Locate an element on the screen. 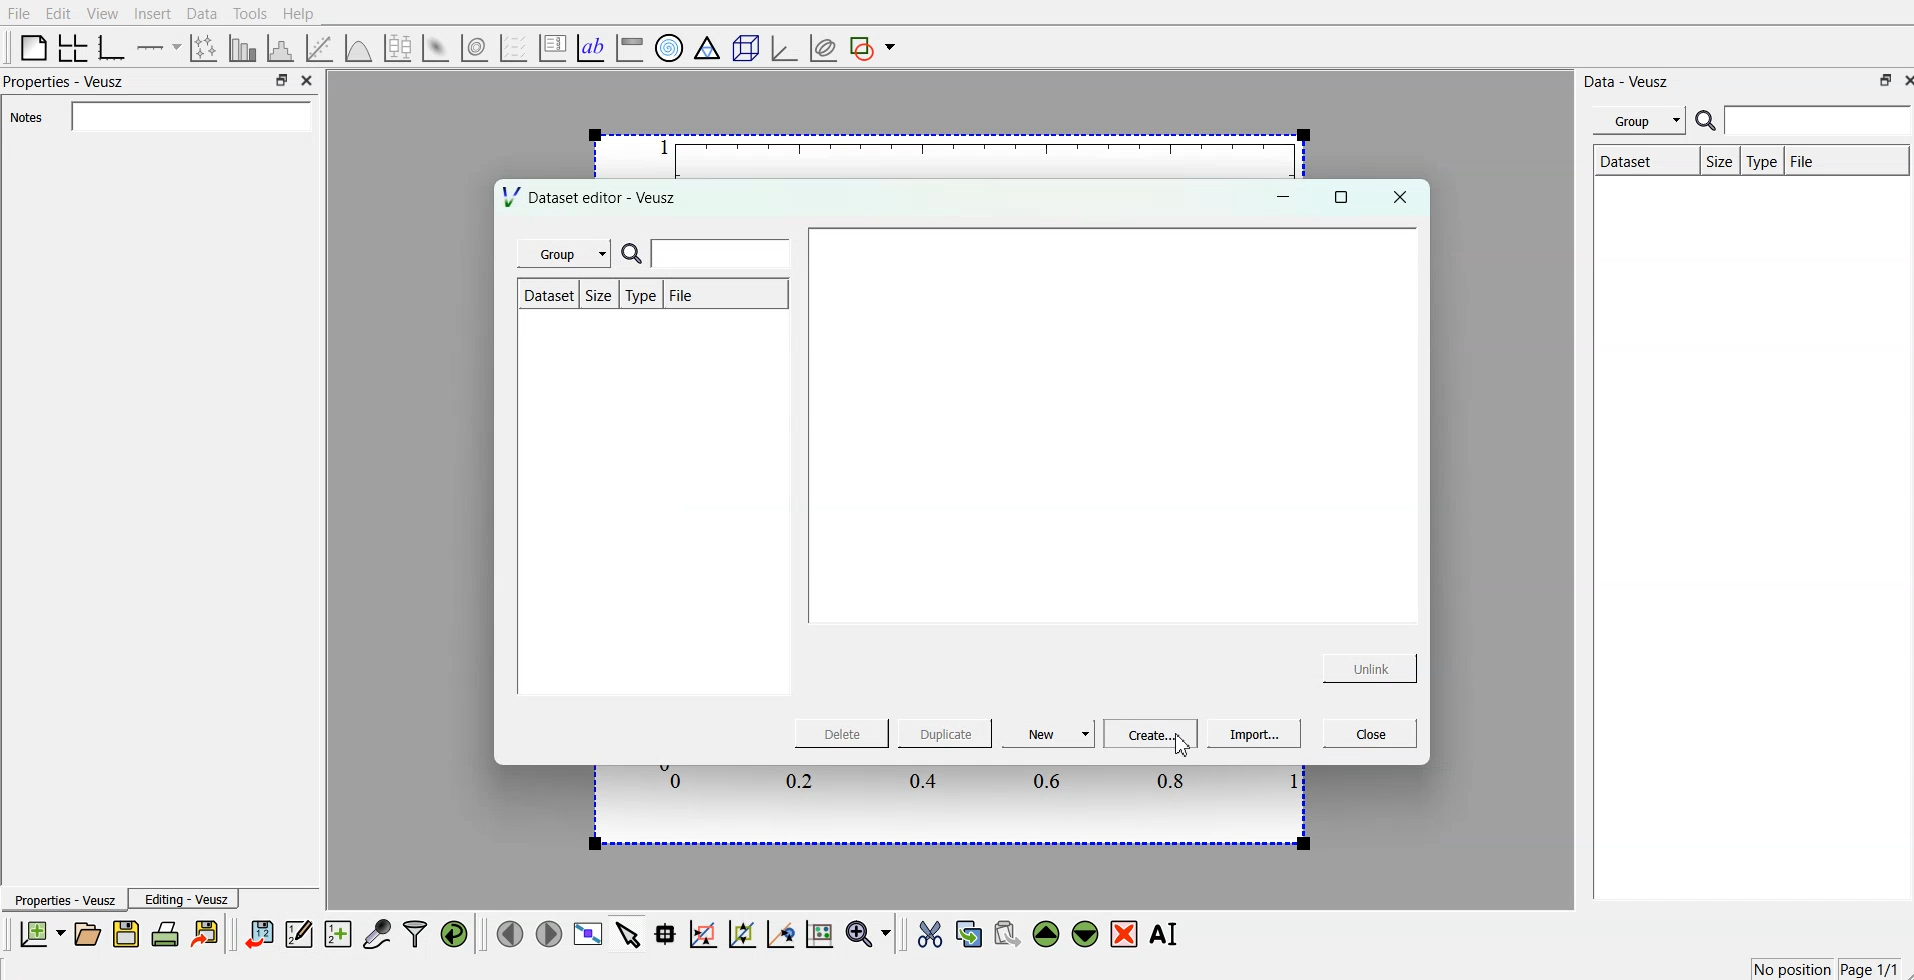 The width and height of the screenshot is (1914, 980). plot covariance ellipses is located at coordinates (822, 46).